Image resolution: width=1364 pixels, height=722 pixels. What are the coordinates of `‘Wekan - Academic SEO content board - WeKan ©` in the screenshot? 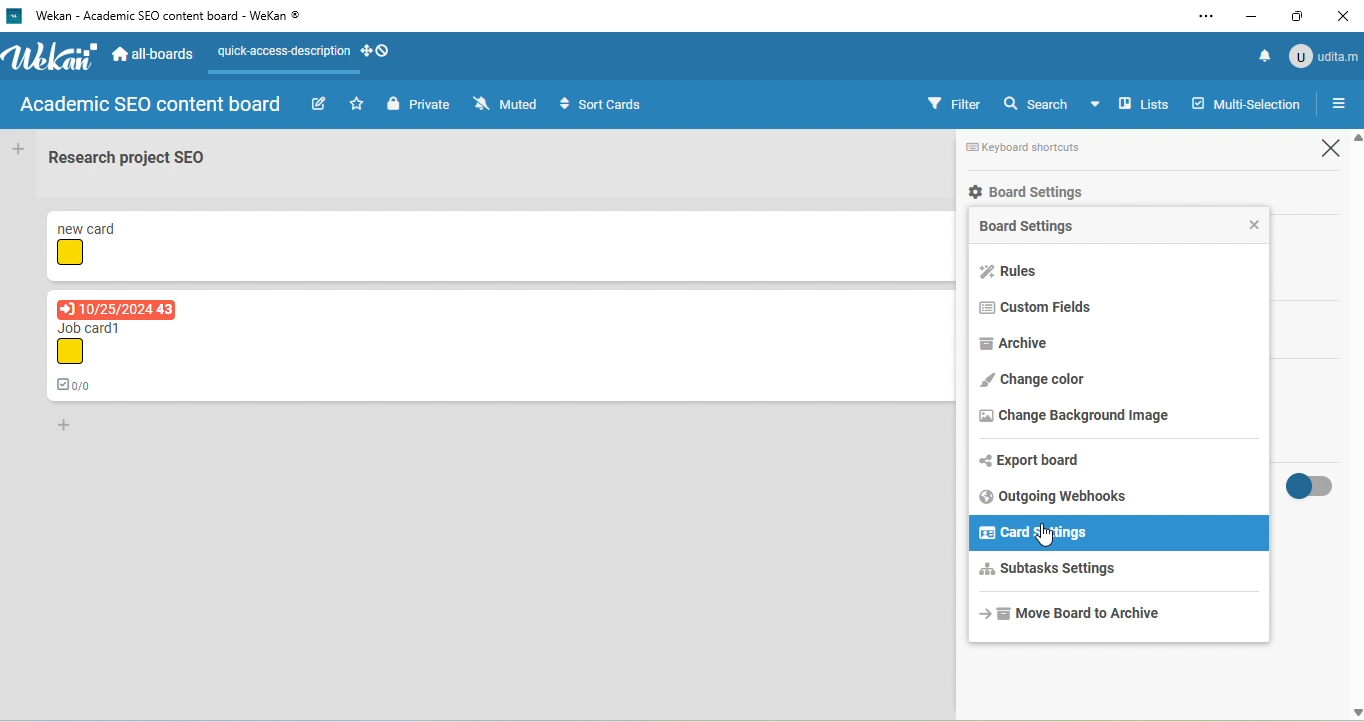 It's located at (176, 16).